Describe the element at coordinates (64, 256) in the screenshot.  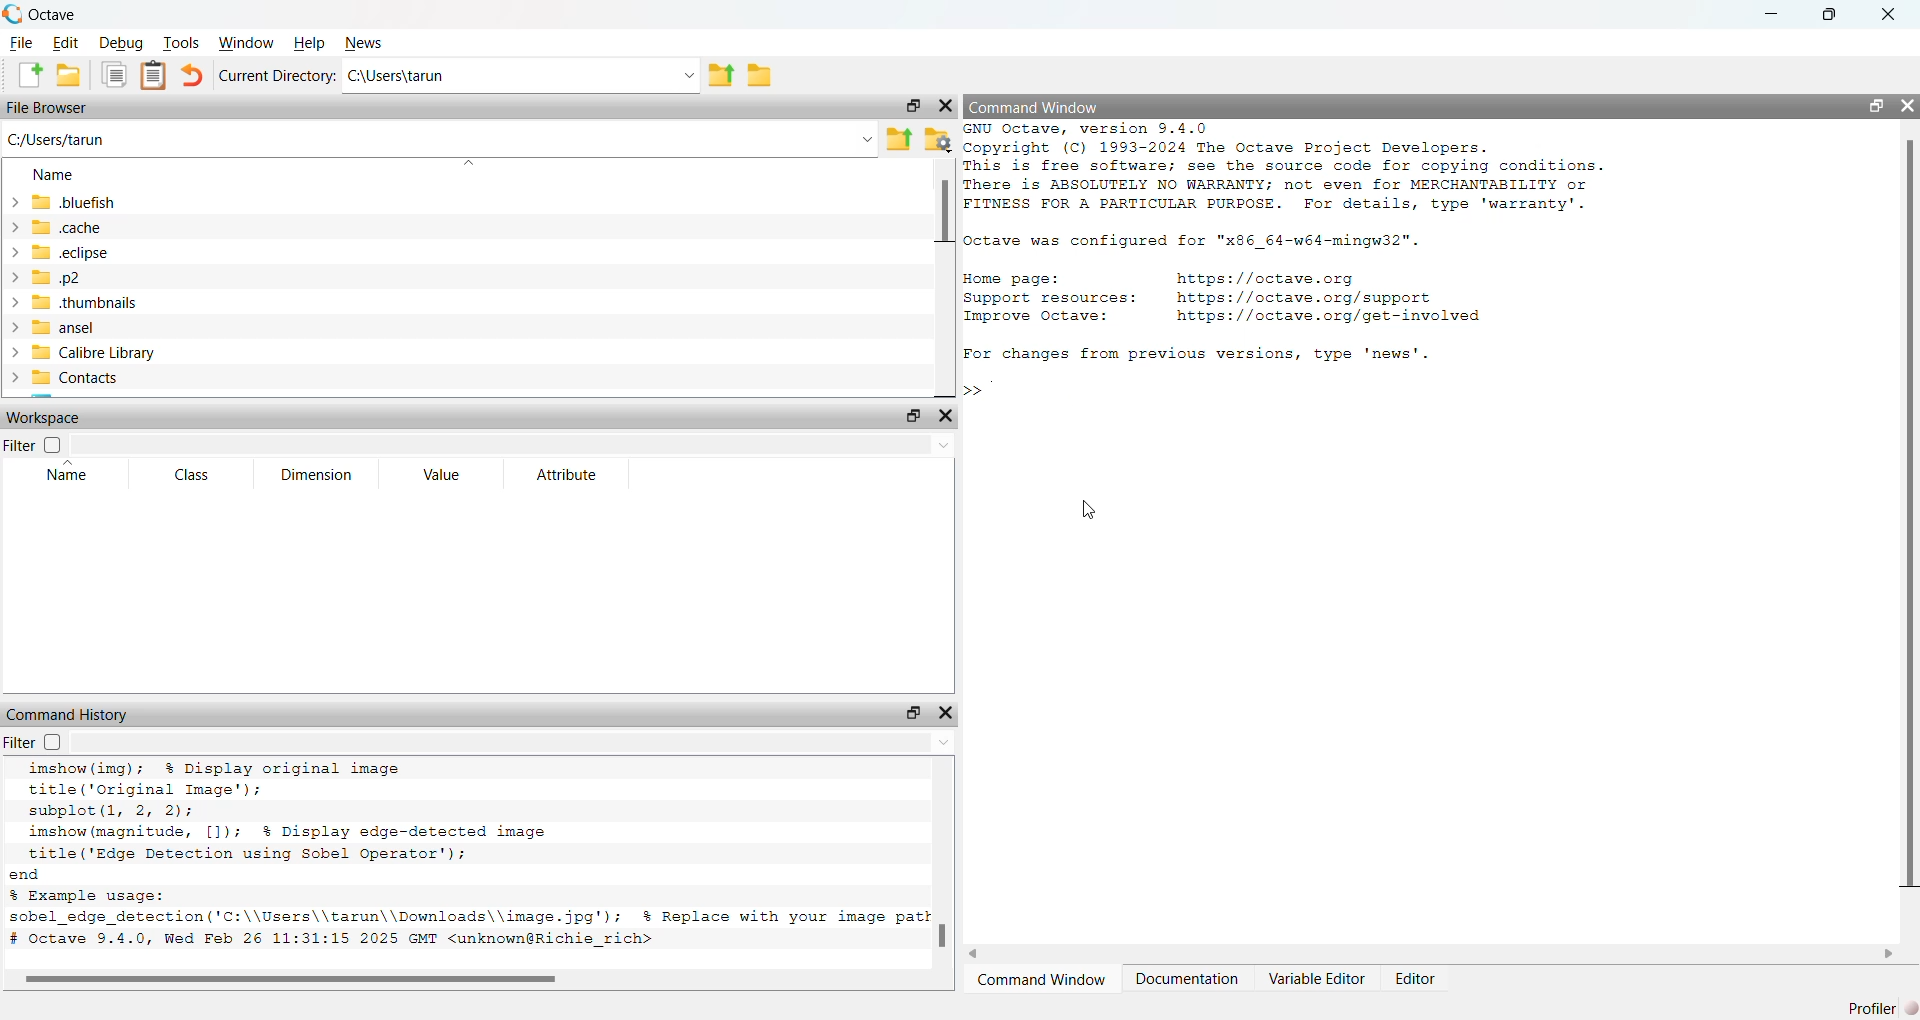
I see ` eclipse` at that location.